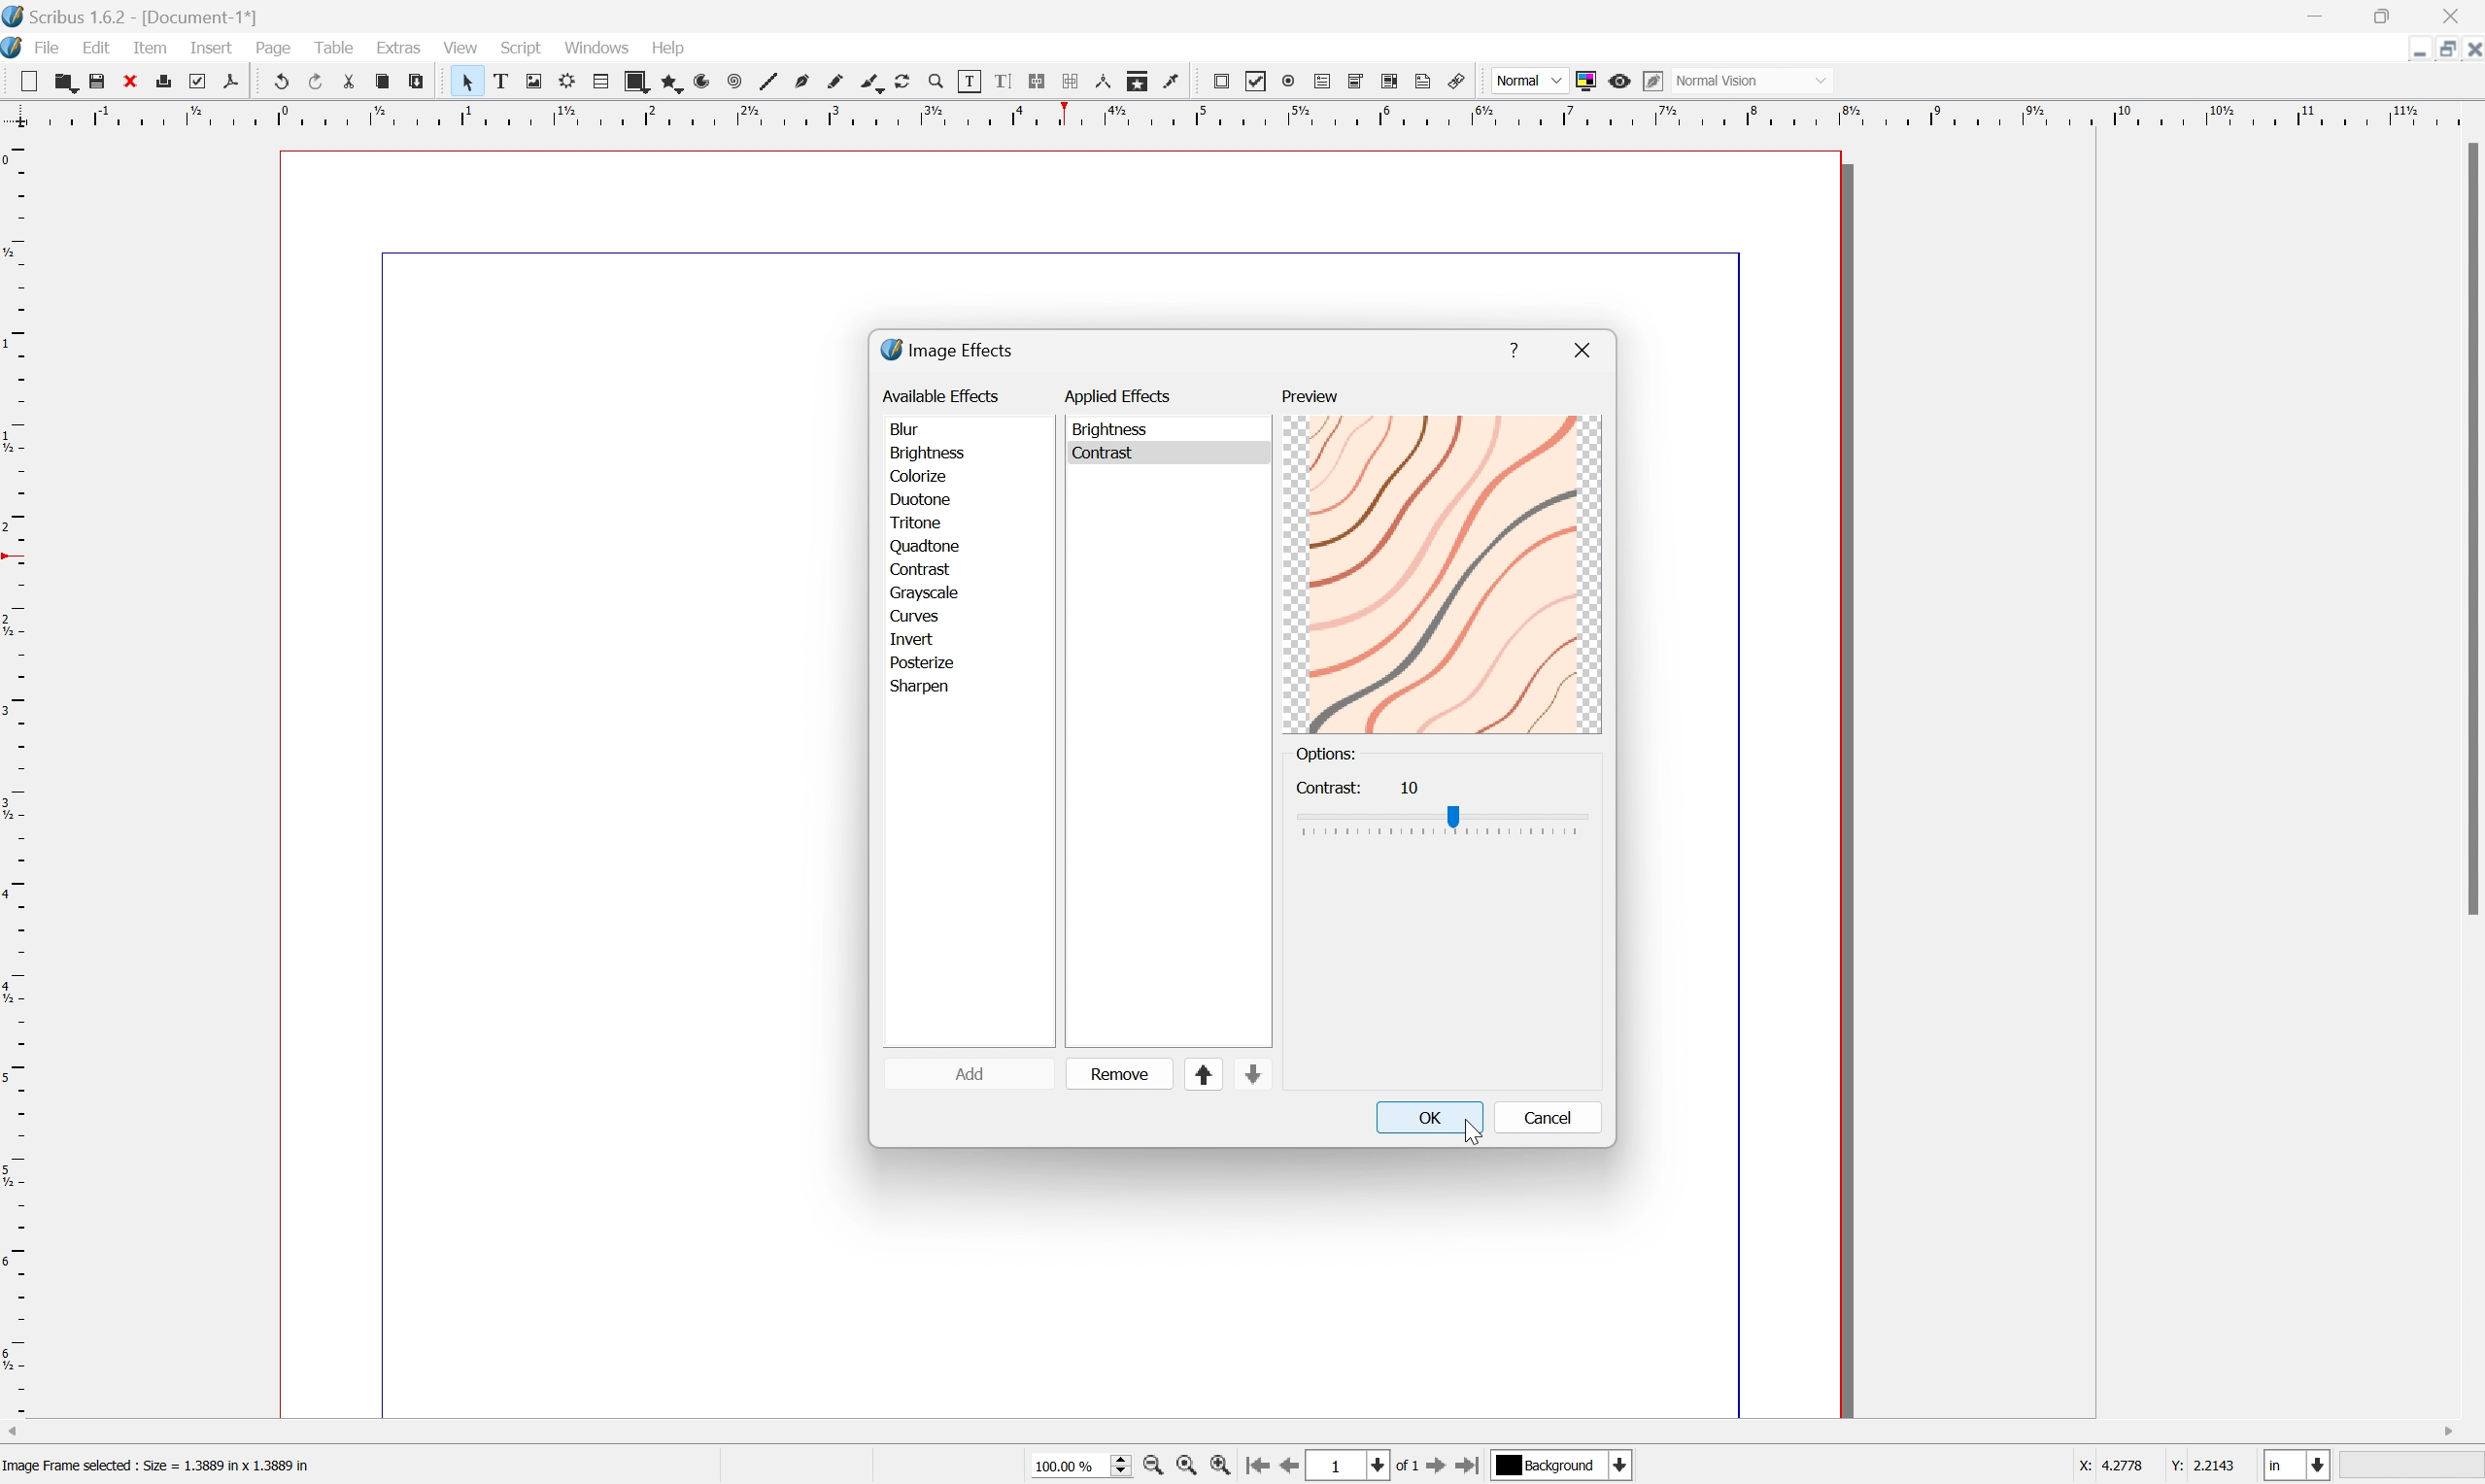 This screenshot has width=2485, height=1484. What do you see at coordinates (1566, 1467) in the screenshot?
I see `select current layer` at bounding box center [1566, 1467].